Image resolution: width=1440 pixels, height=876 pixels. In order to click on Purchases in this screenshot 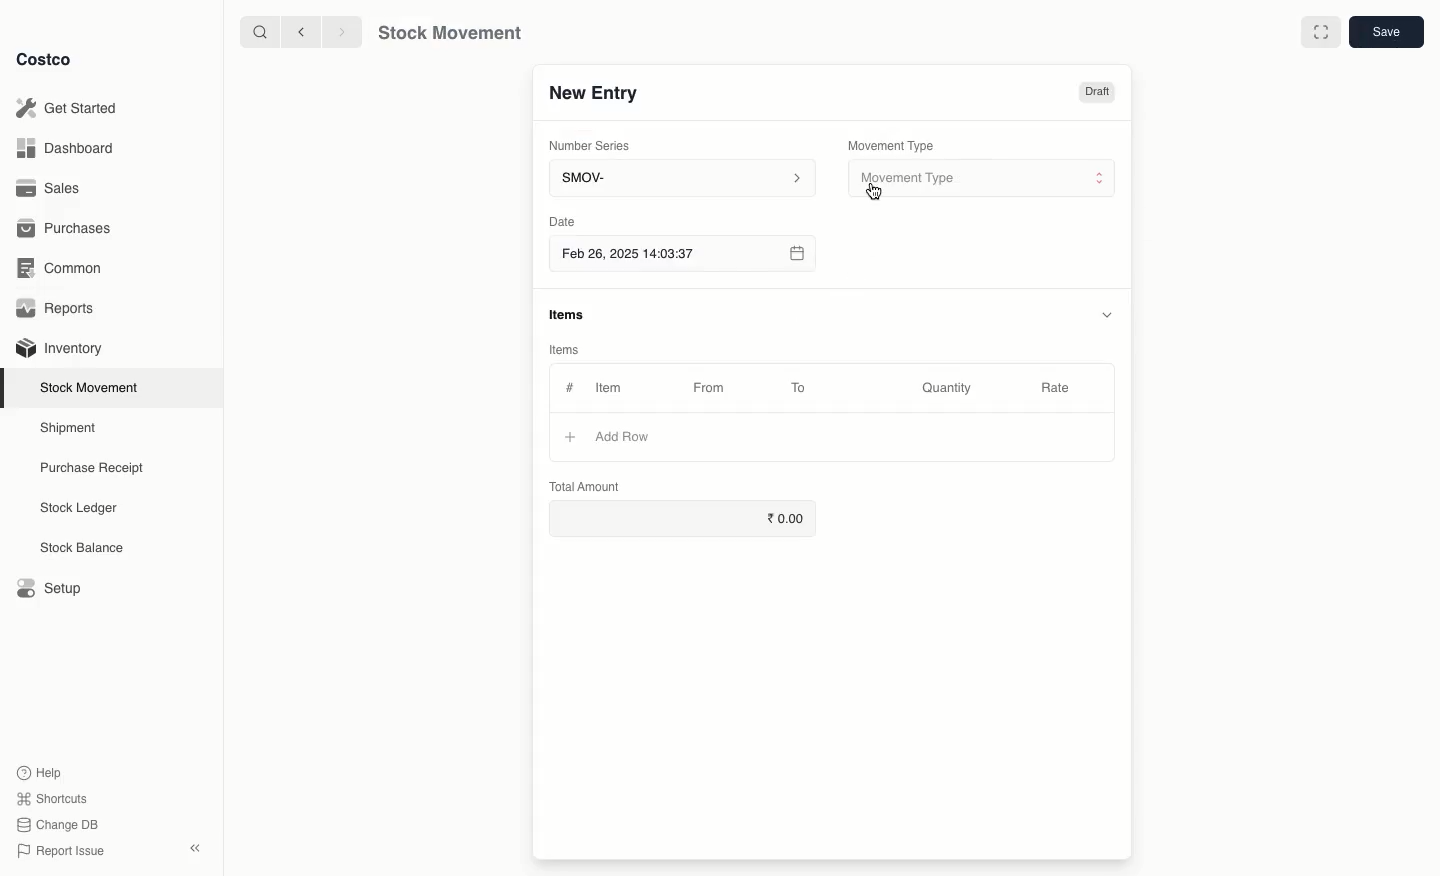, I will do `click(68, 230)`.